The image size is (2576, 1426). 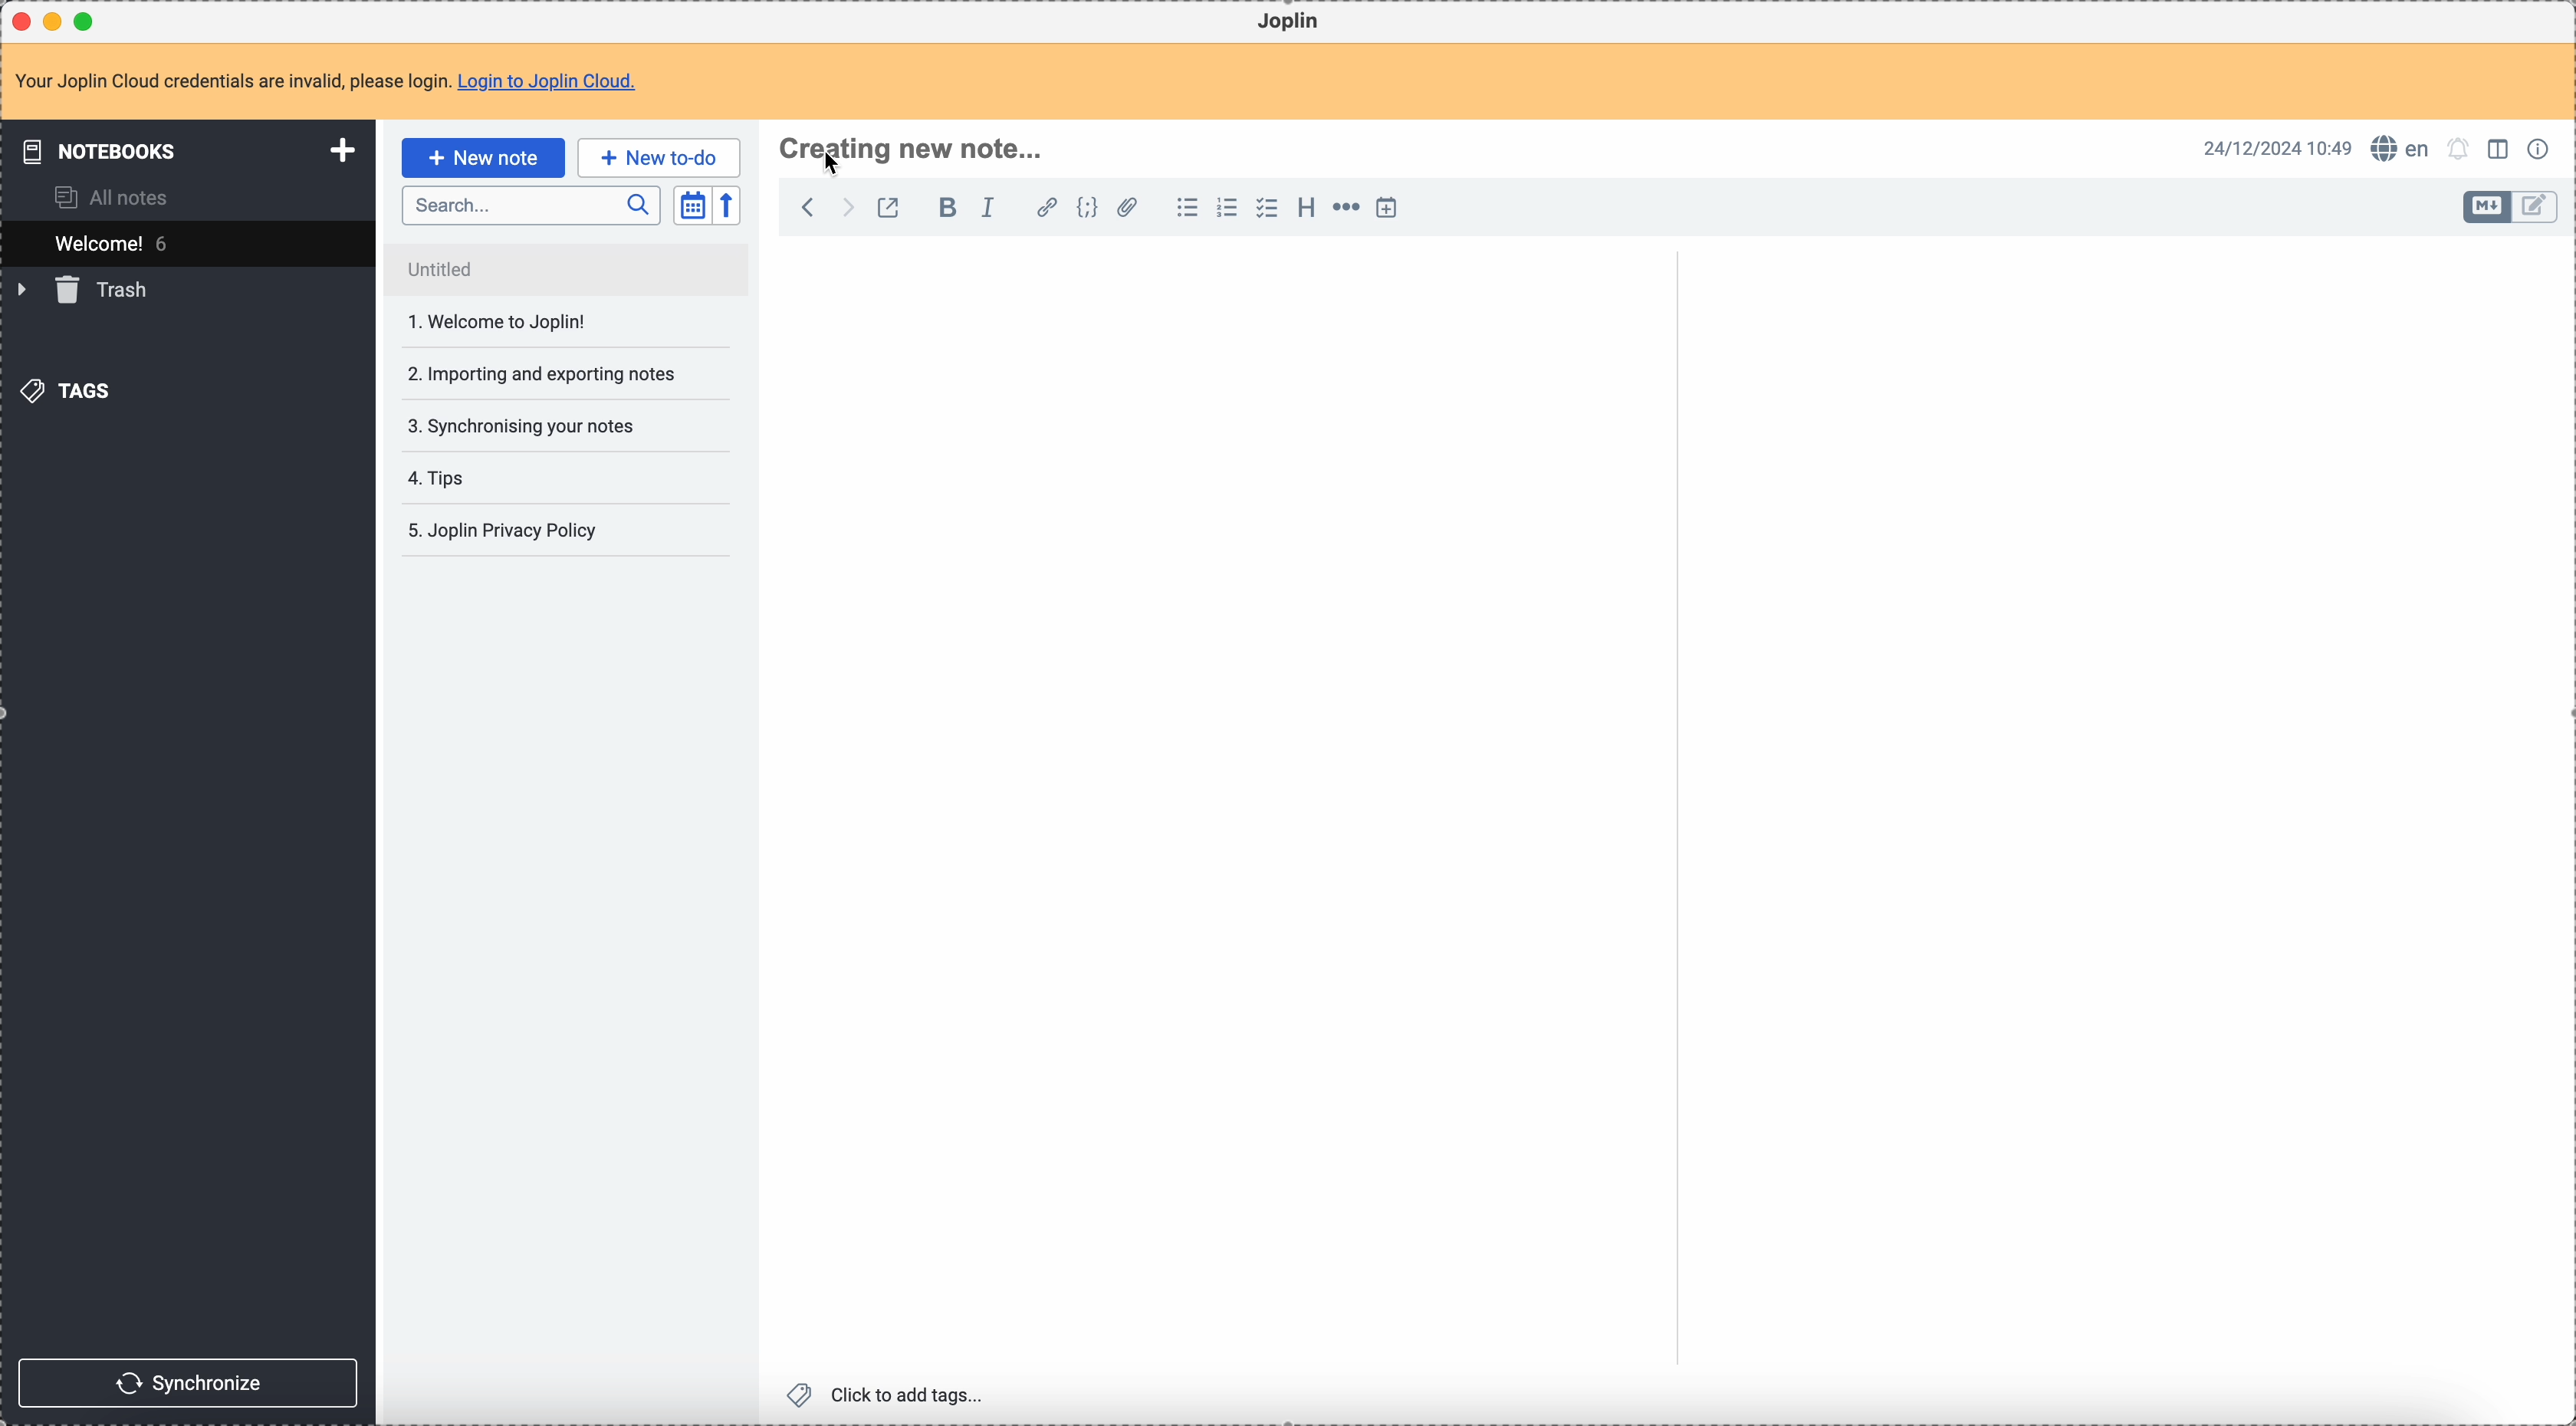 What do you see at coordinates (180, 152) in the screenshot?
I see `notebooks` at bounding box center [180, 152].